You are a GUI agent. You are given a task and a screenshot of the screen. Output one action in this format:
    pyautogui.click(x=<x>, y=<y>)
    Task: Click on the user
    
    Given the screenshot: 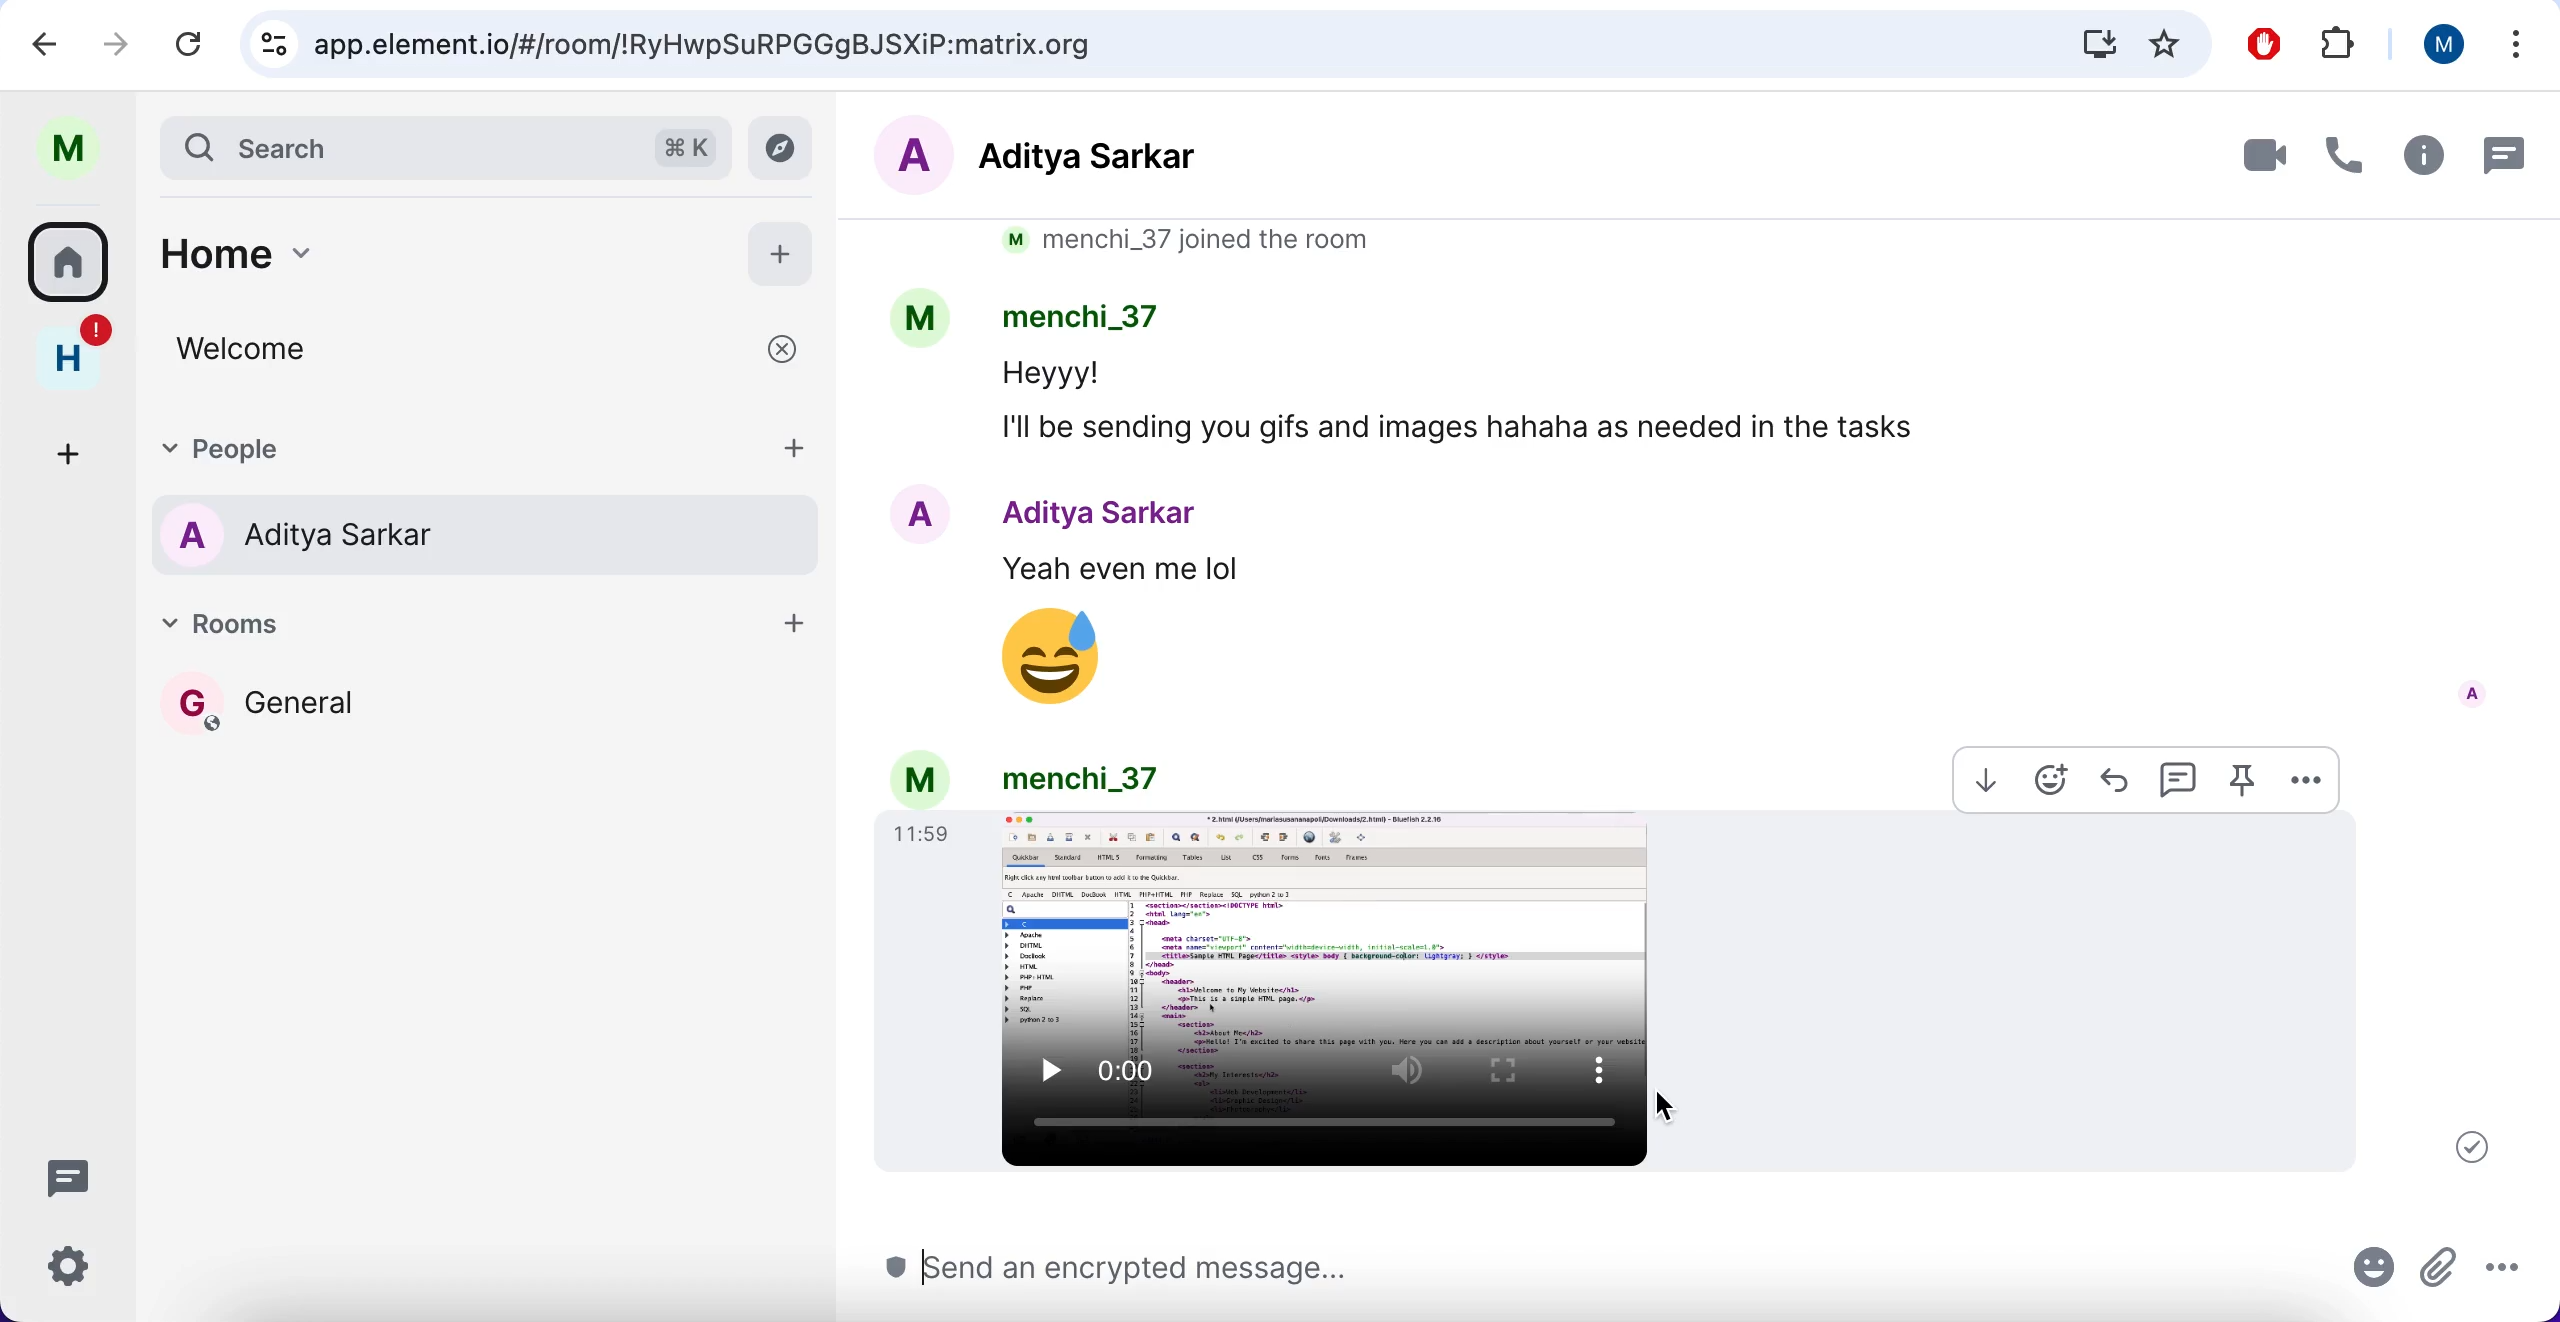 What is the action you would take?
    pyautogui.click(x=1025, y=775)
    